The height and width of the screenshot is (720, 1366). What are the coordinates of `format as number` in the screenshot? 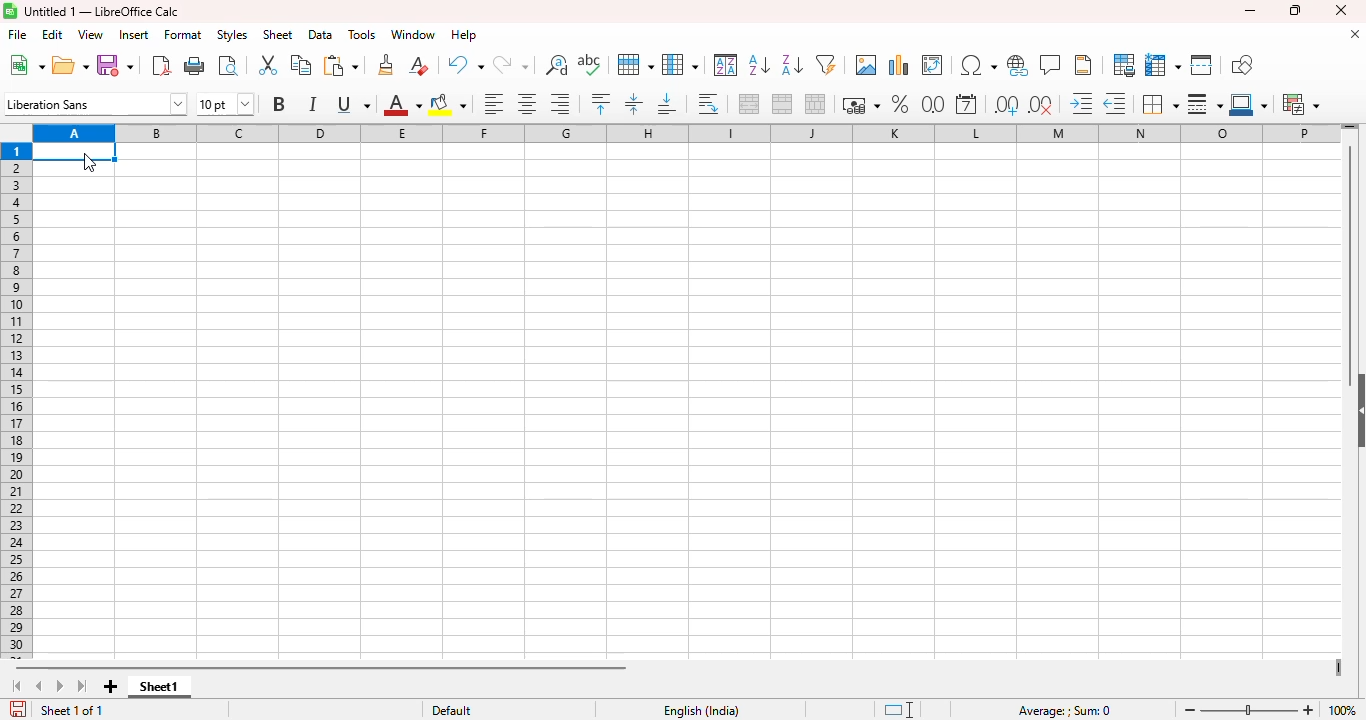 It's located at (934, 105).